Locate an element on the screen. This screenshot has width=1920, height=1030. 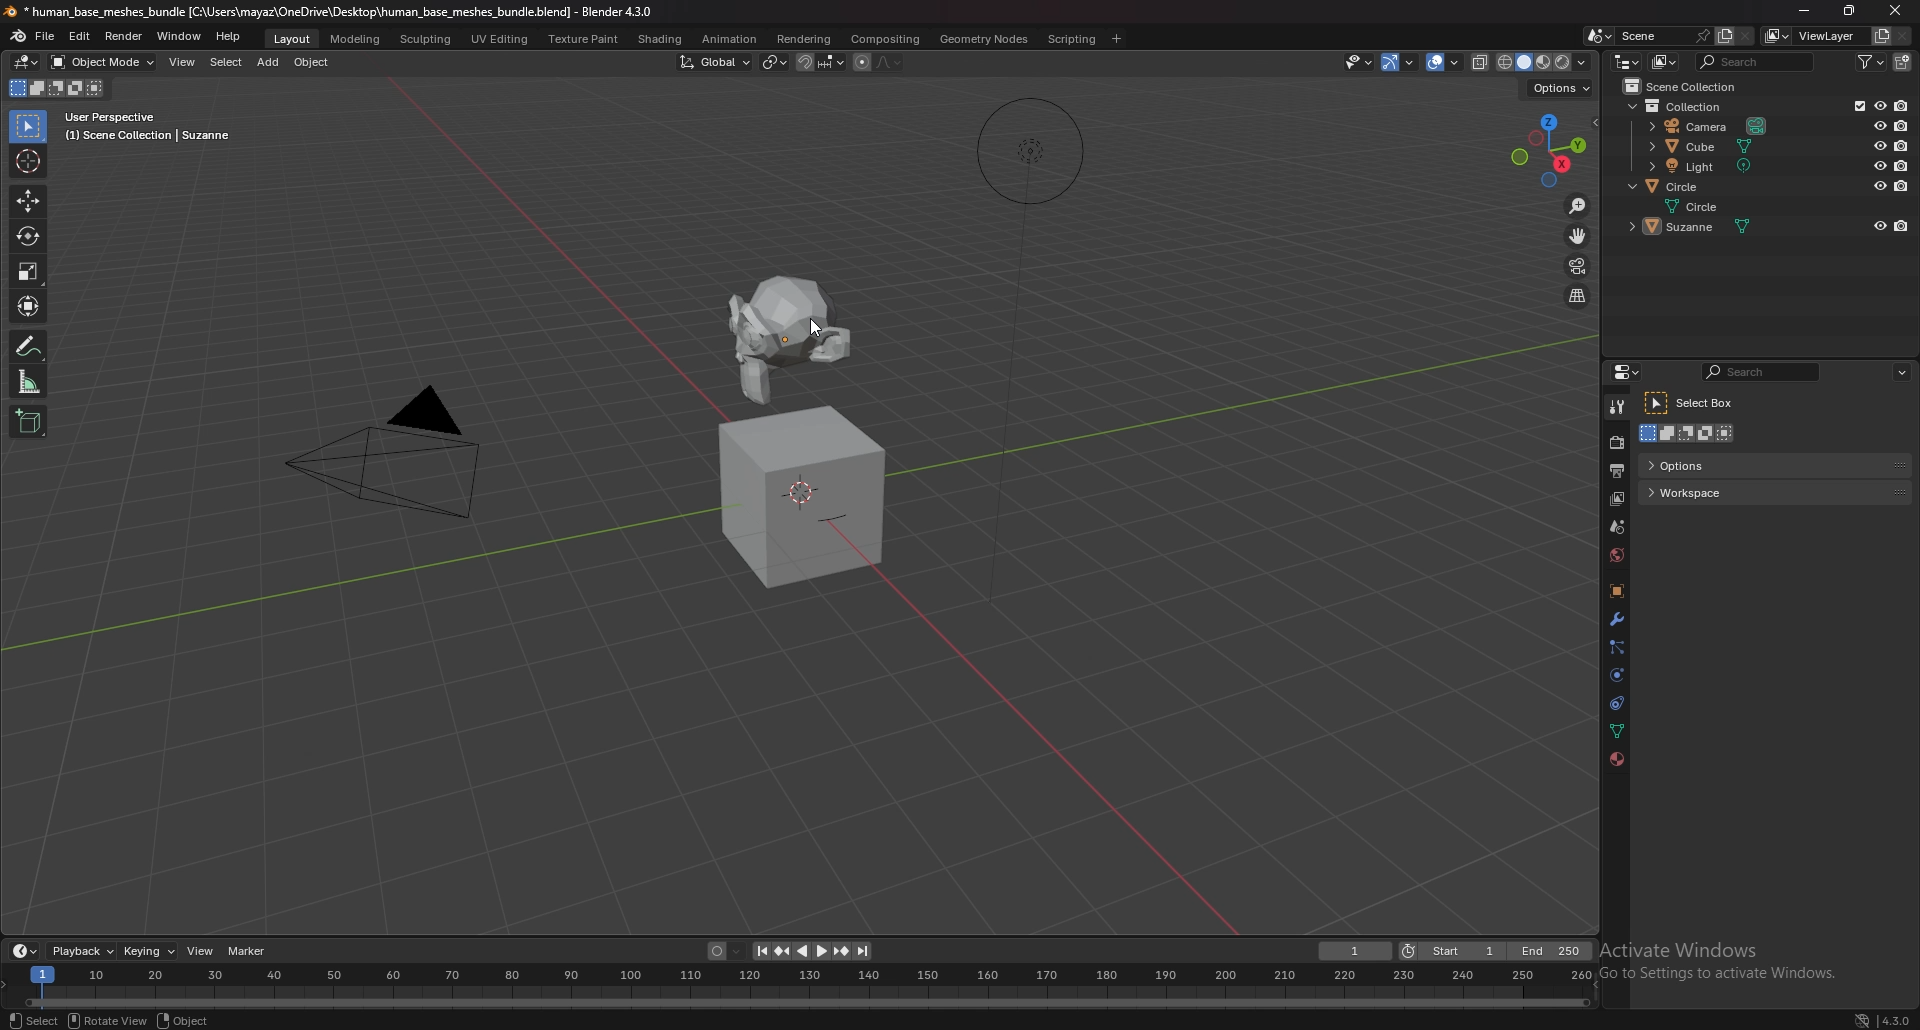
playback is located at coordinates (81, 952).